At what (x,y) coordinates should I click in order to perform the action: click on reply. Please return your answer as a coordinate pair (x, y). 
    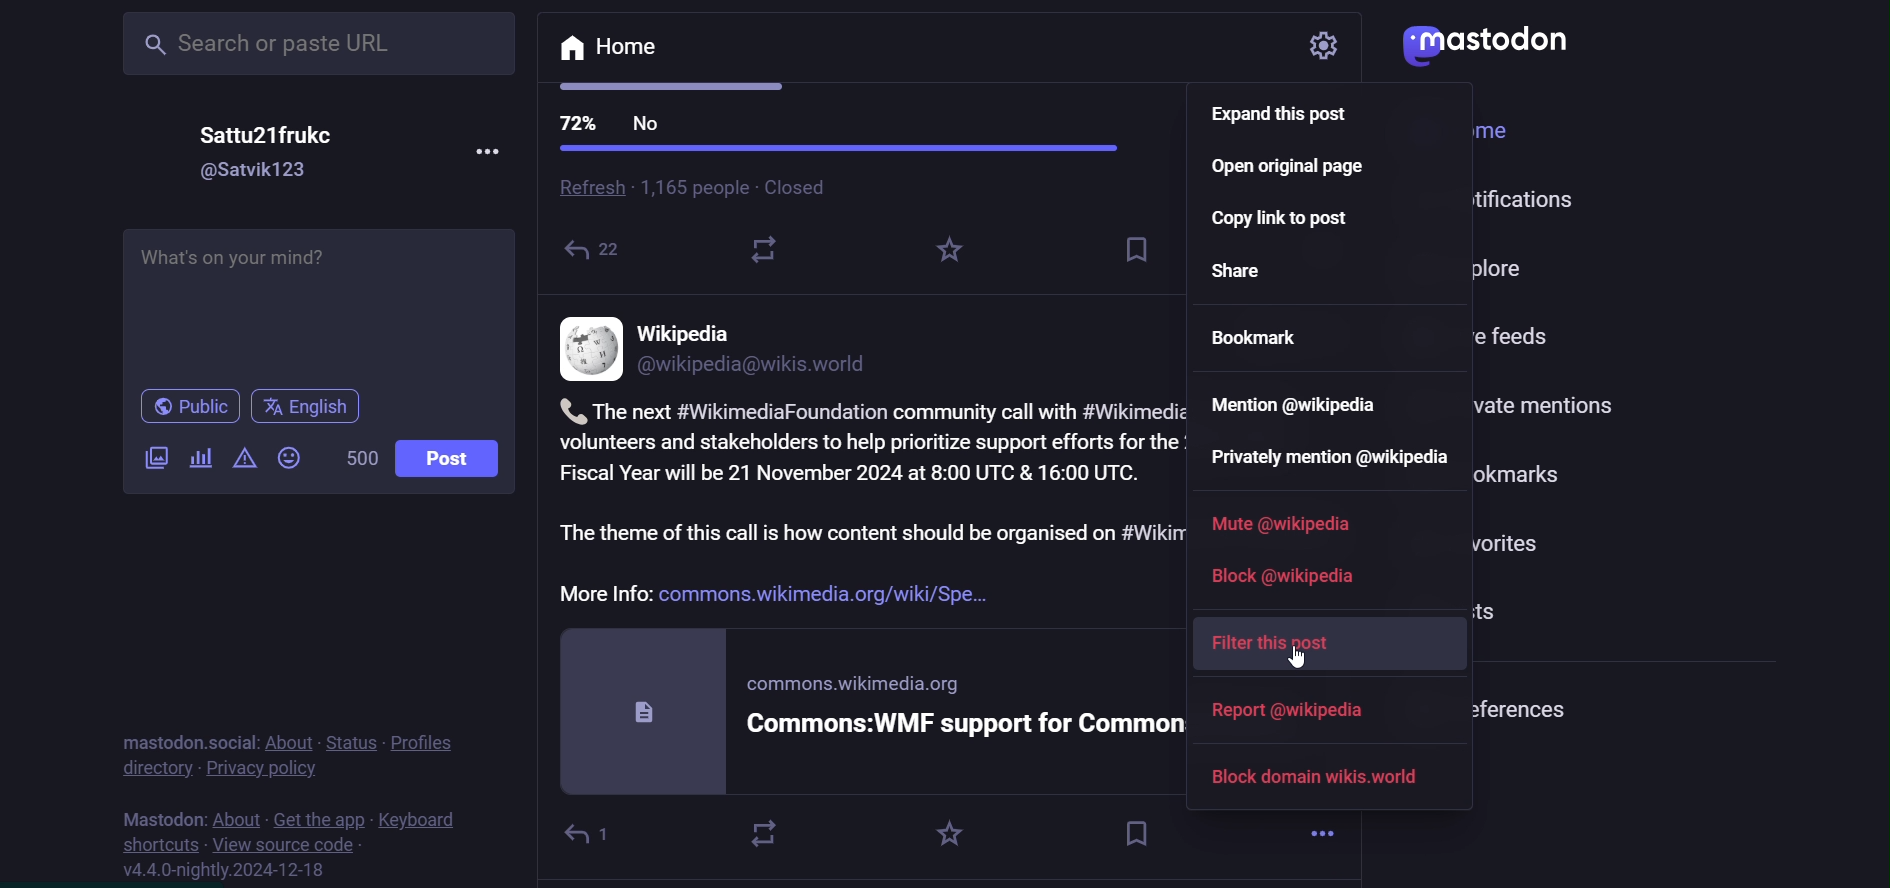
    Looking at the image, I should click on (595, 832).